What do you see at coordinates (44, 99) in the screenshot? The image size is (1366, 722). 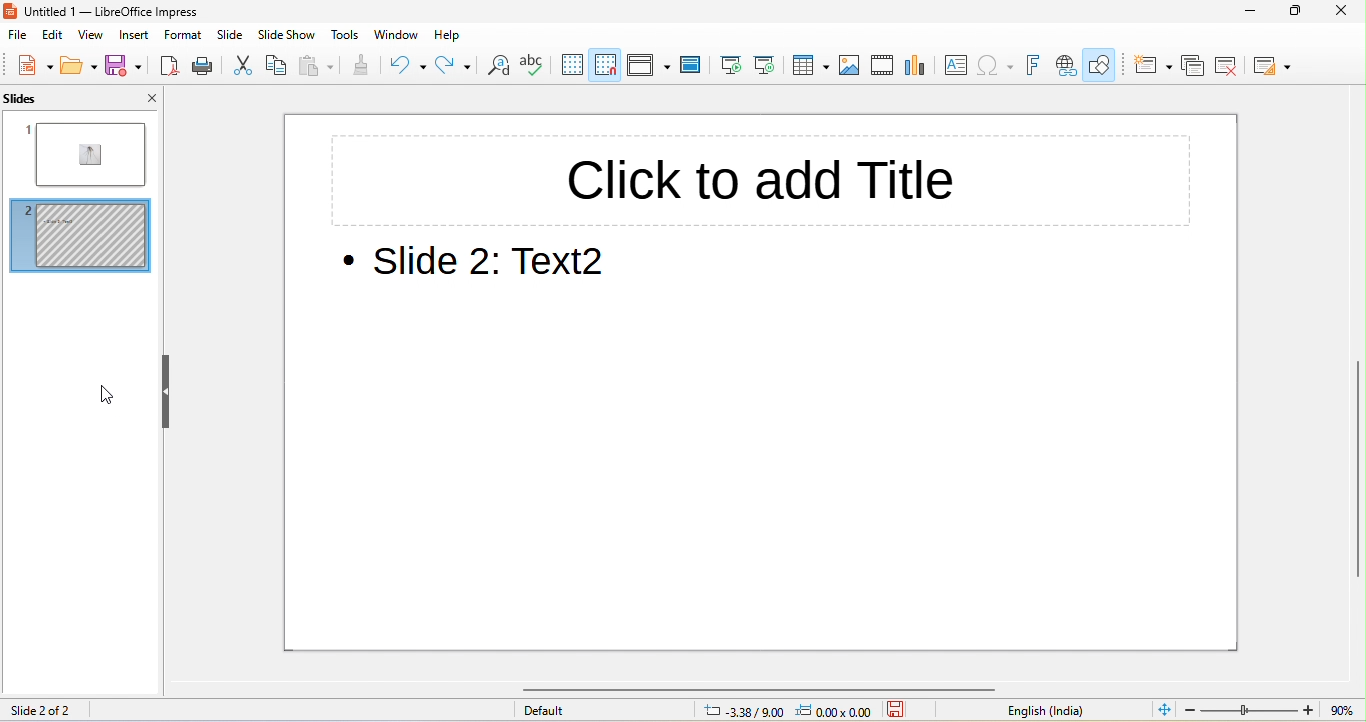 I see `slides` at bounding box center [44, 99].